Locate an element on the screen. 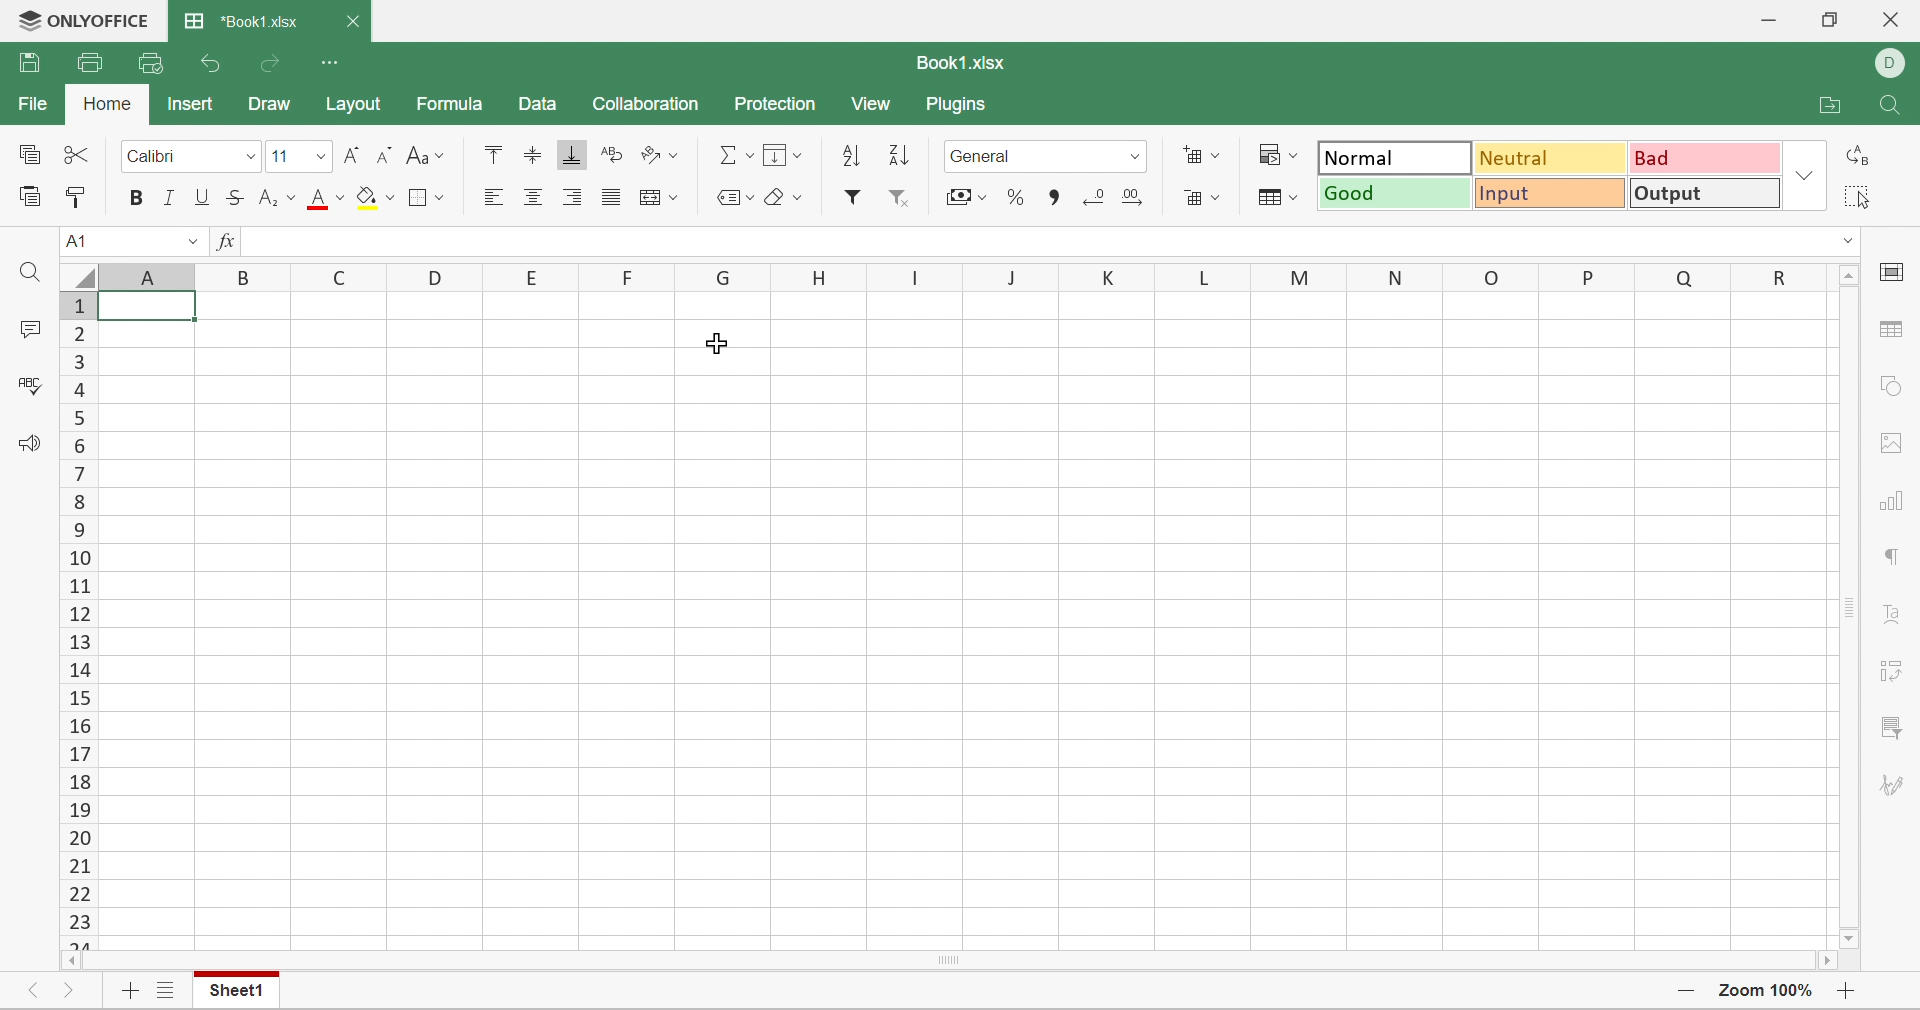 The height and width of the screenshot is (1010, 1920). Calibri is located at coordinates (170, 157).